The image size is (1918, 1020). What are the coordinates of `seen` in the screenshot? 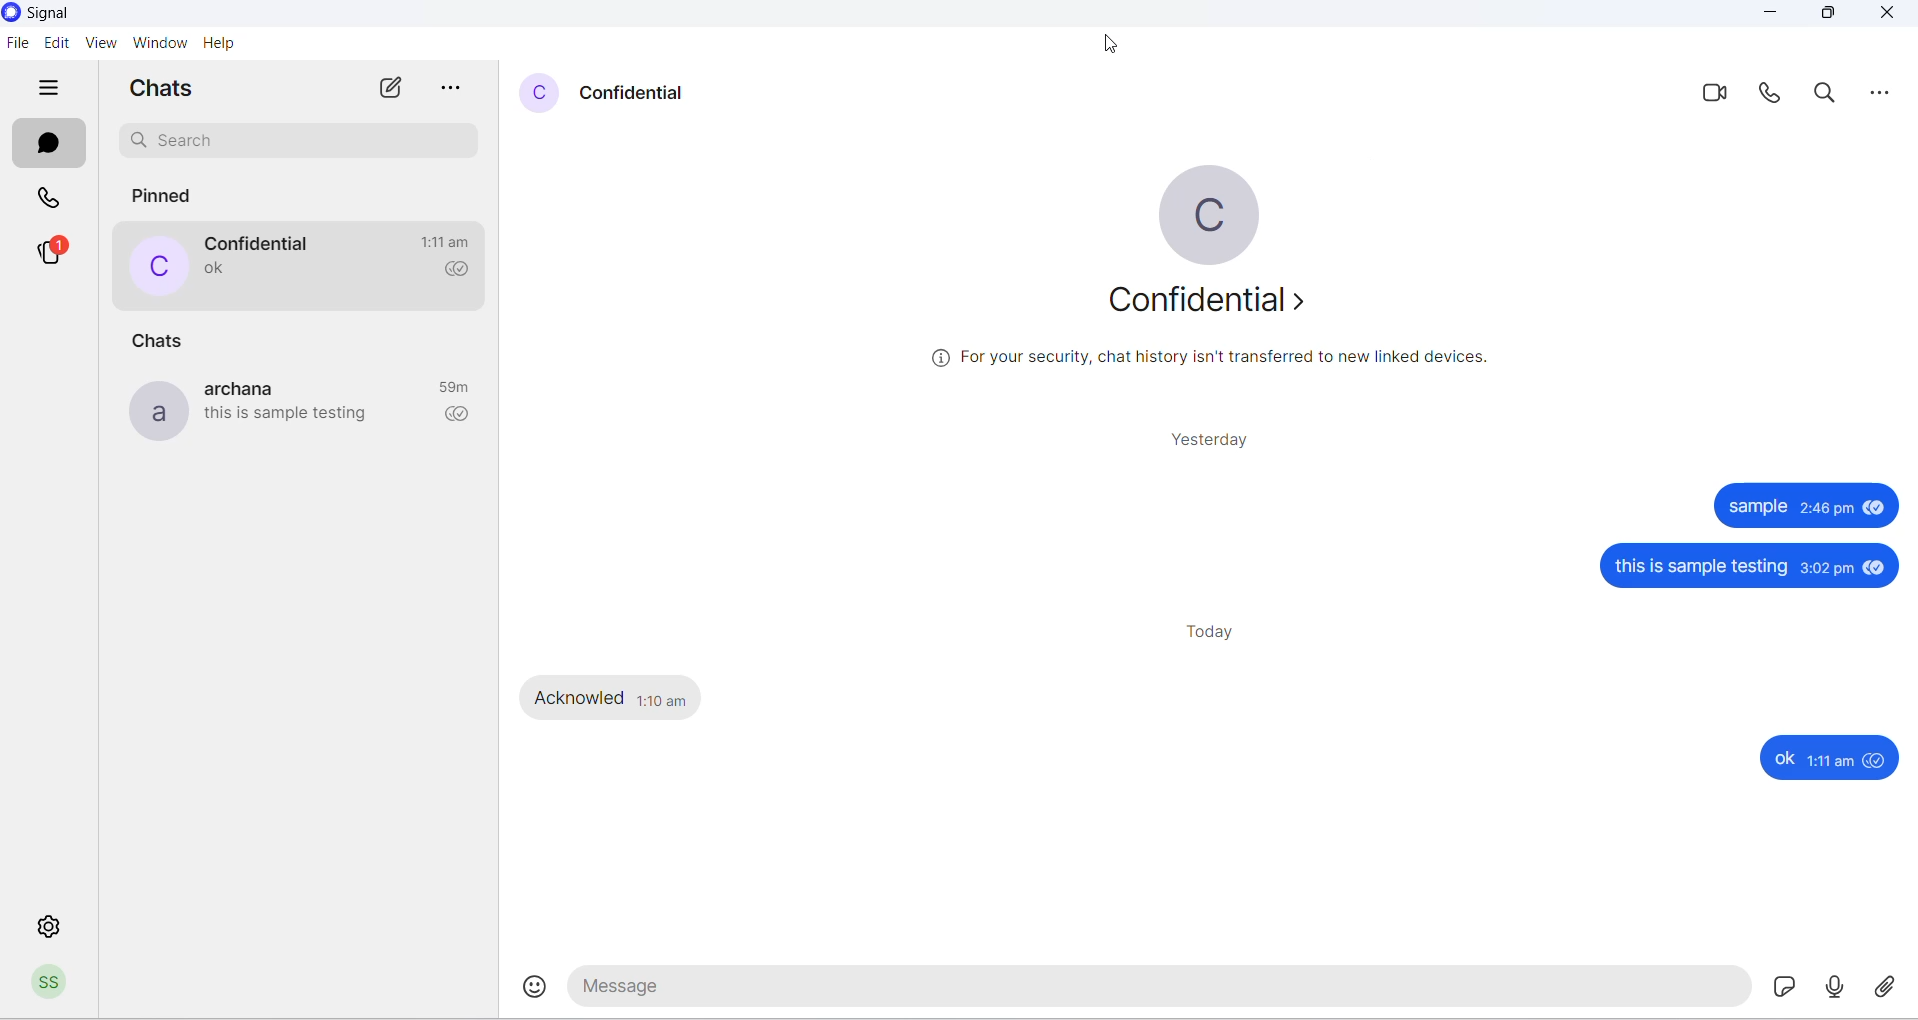 It's located at (1874, 759).